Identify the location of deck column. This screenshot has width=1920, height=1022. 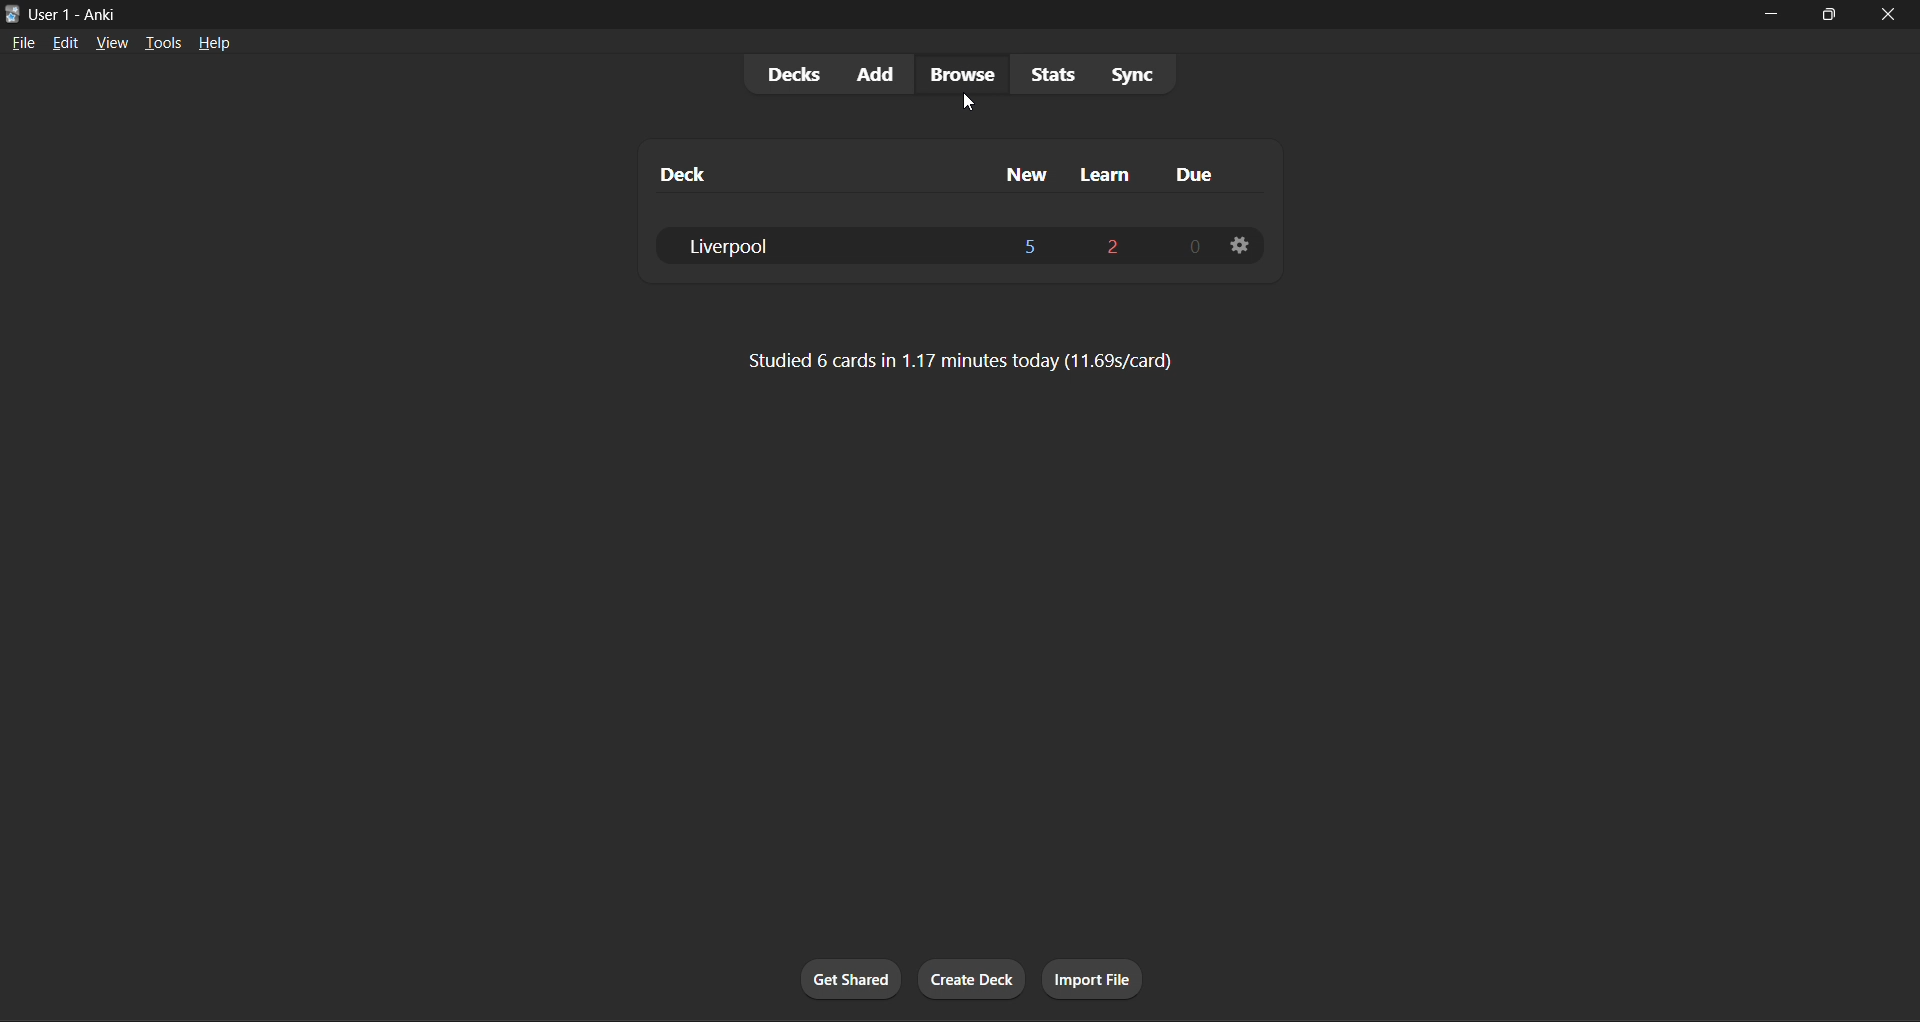
(808, 174).